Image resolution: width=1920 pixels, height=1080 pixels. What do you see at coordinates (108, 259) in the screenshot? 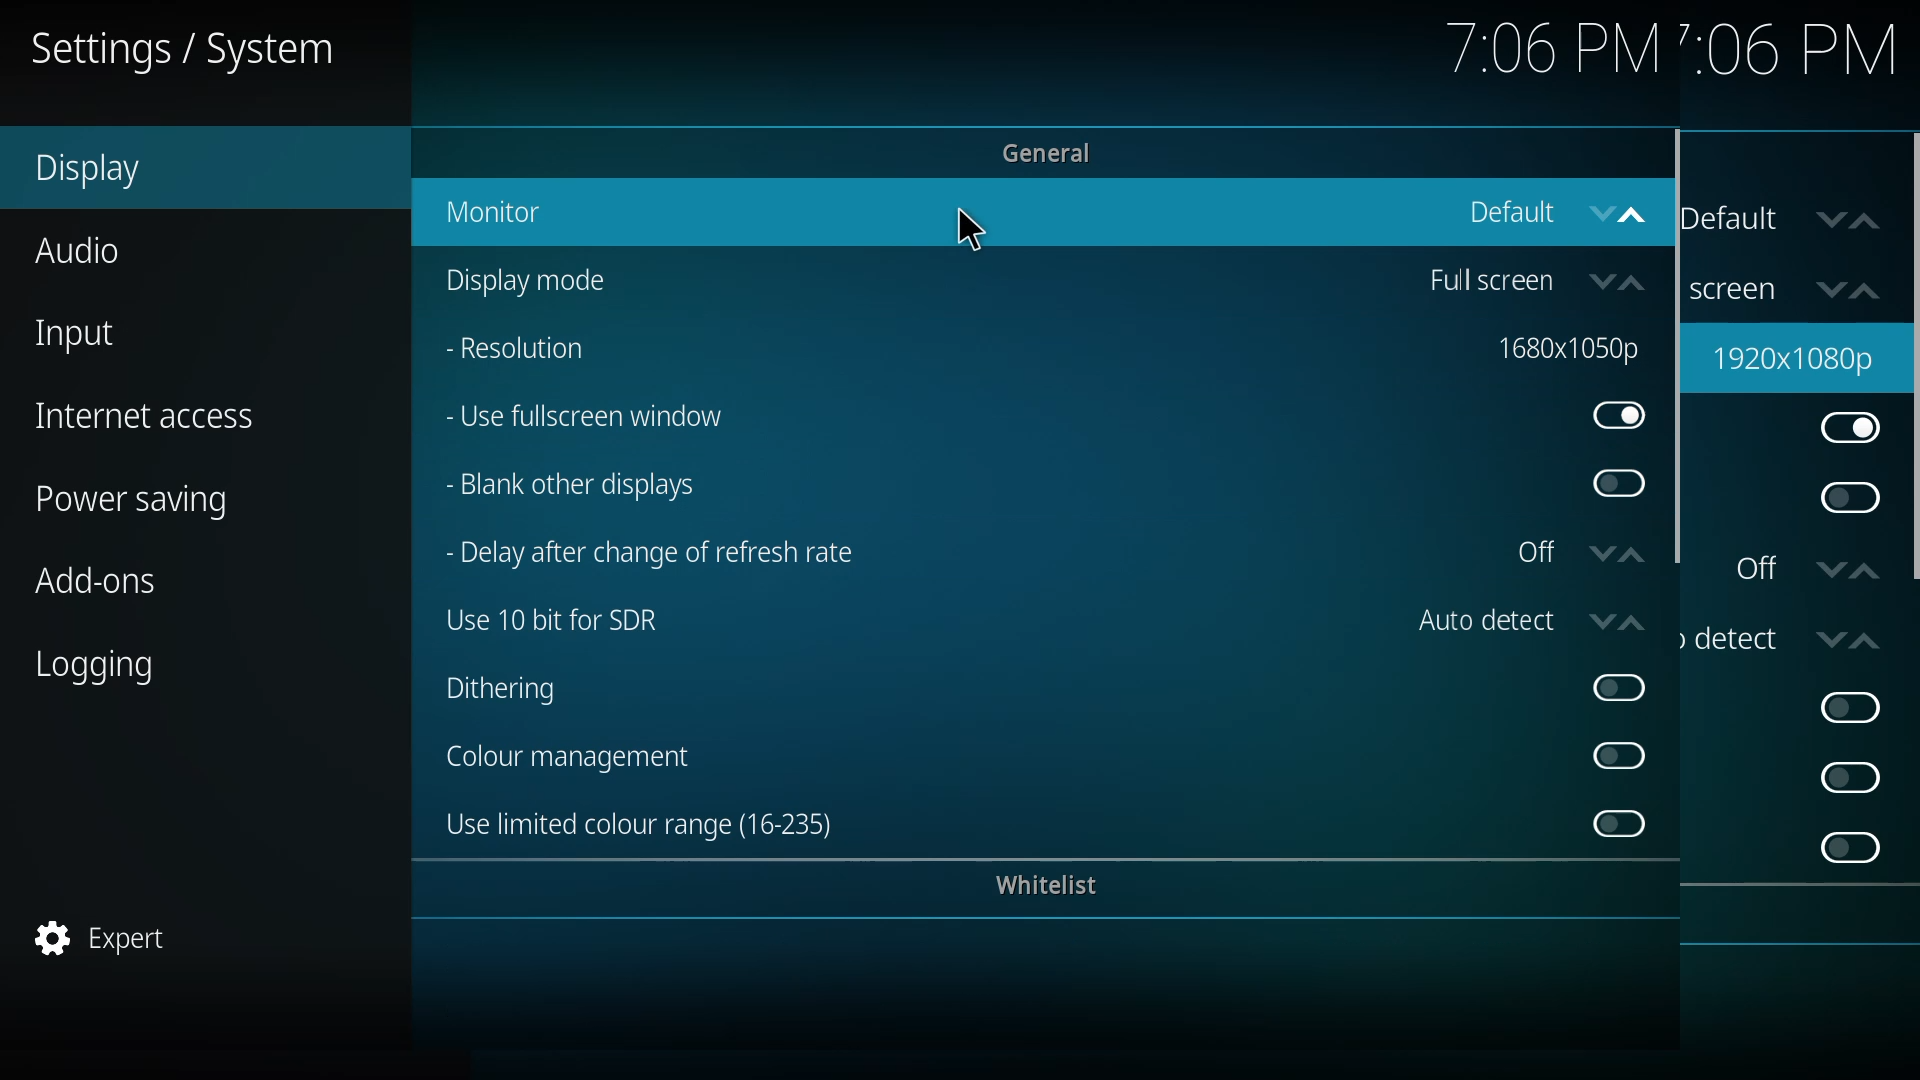
I see `audio` at bounding box center [108, 259].